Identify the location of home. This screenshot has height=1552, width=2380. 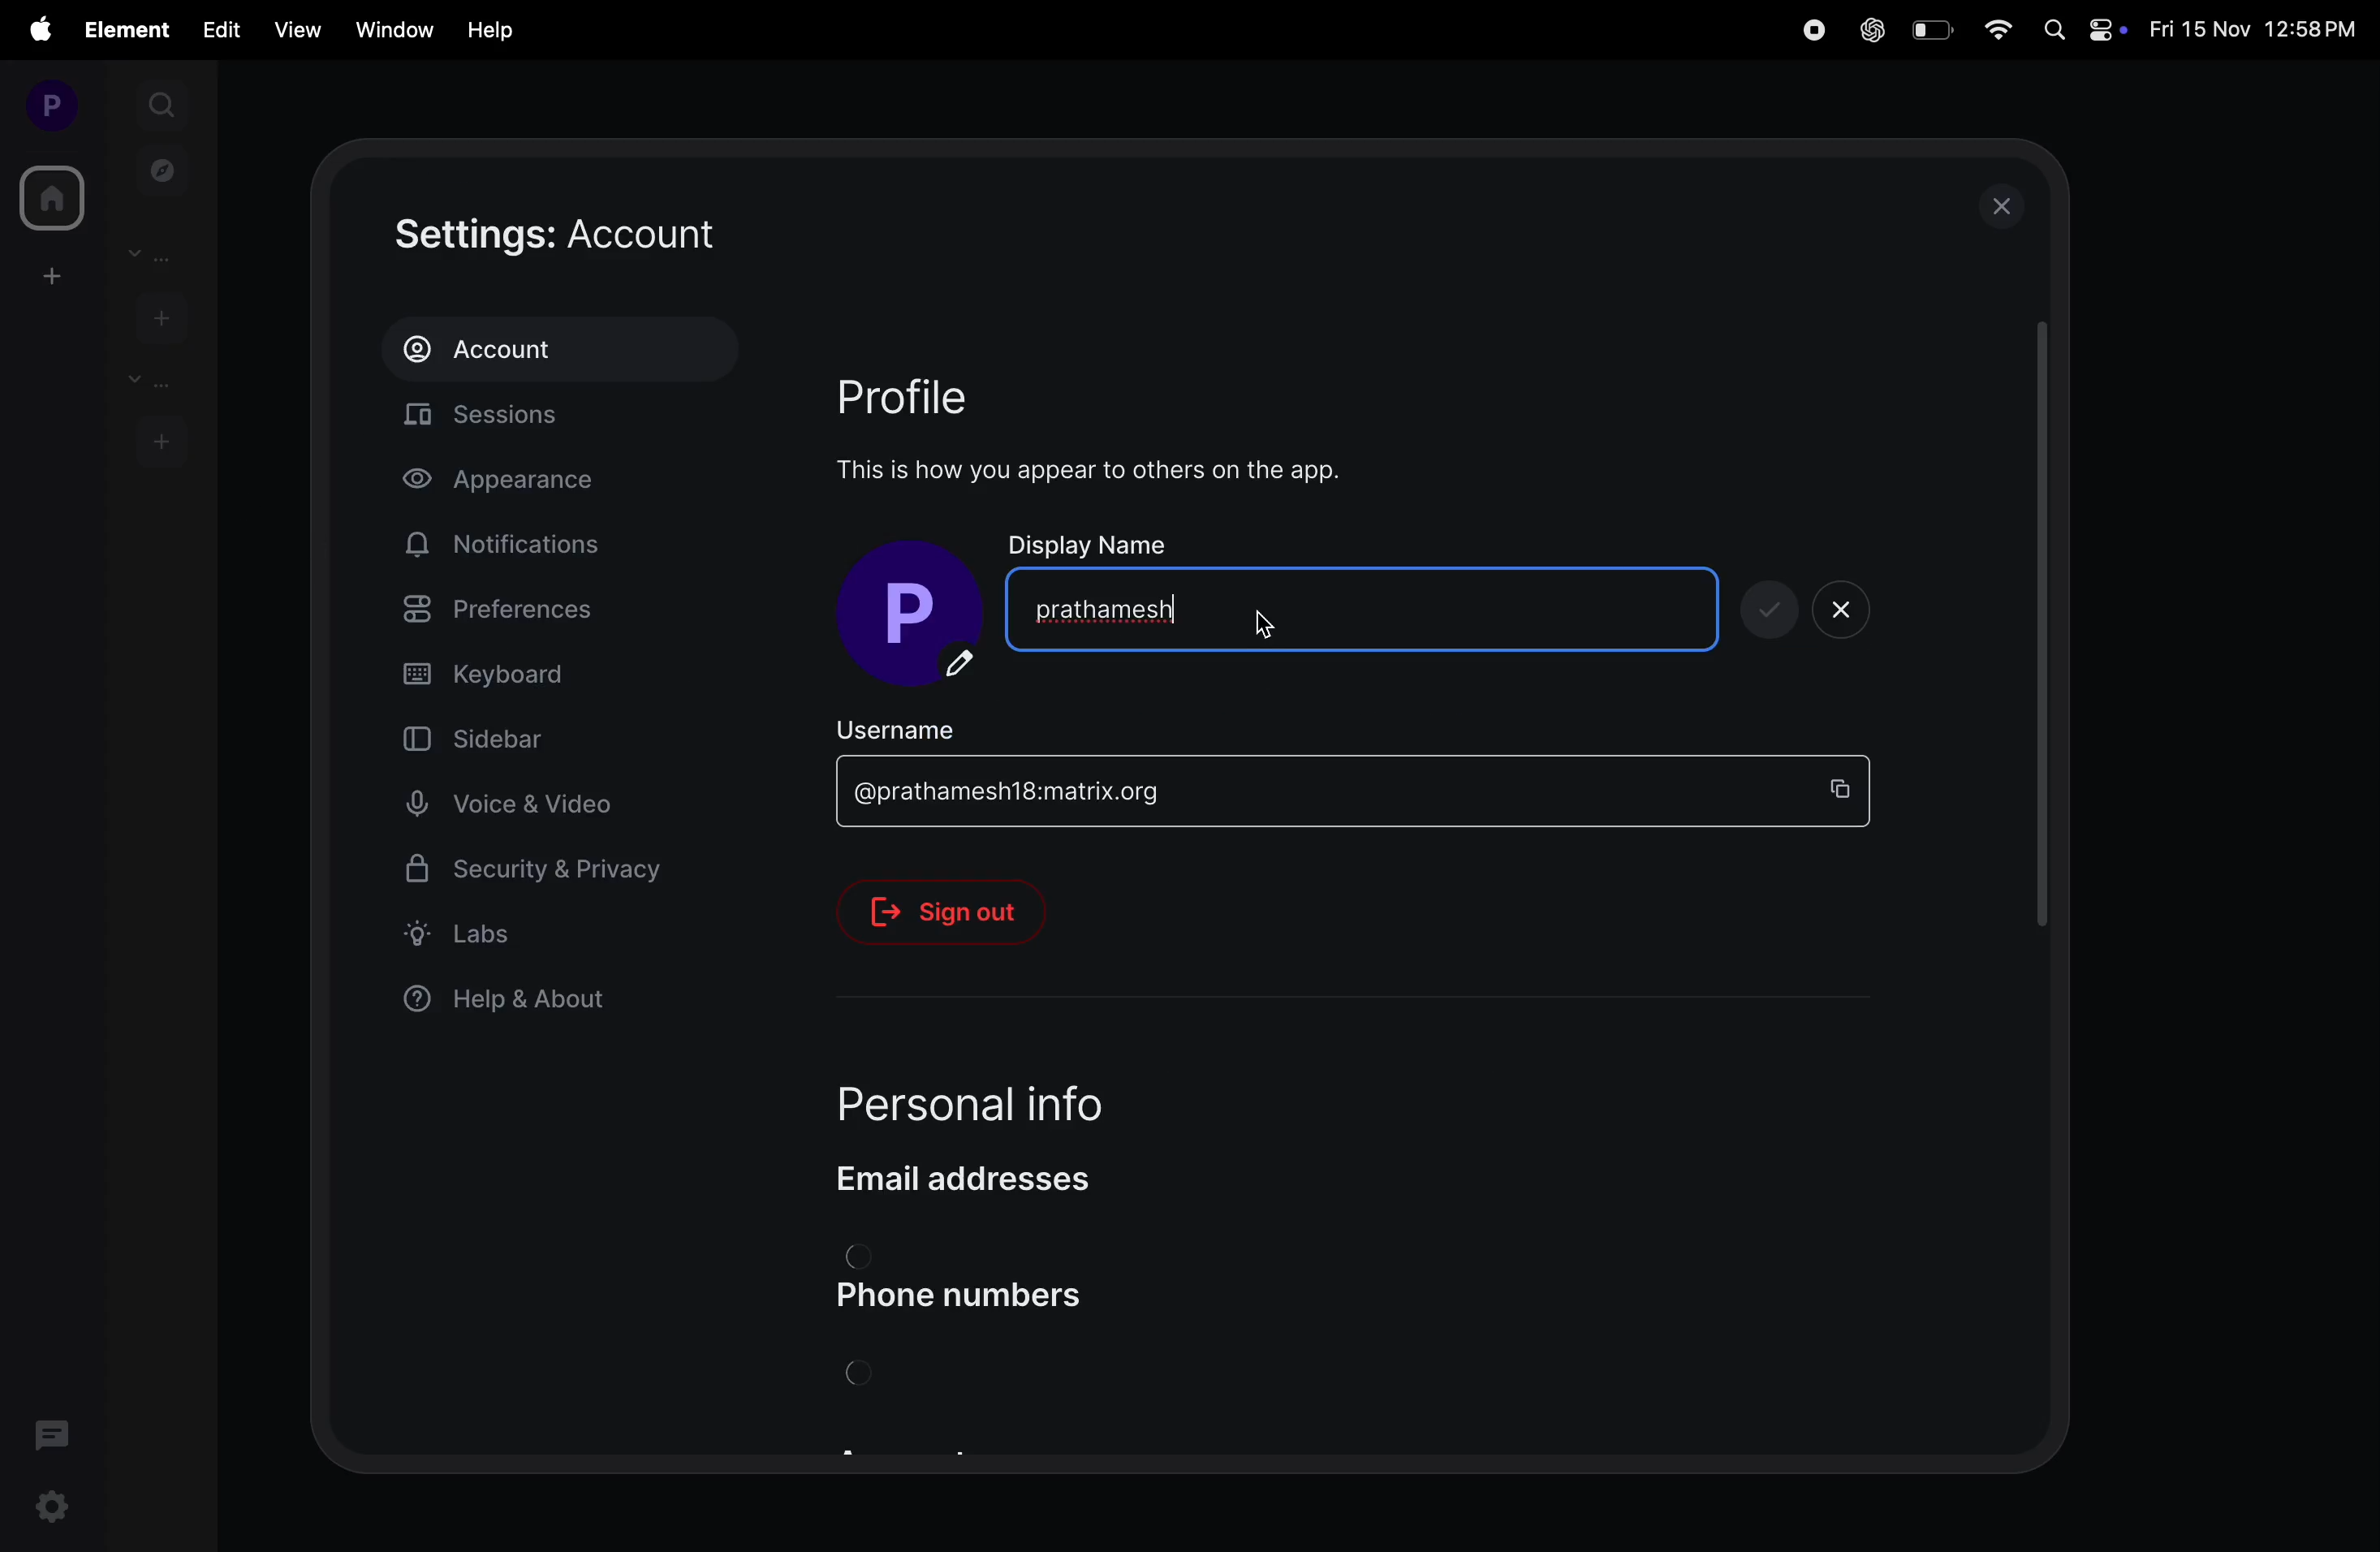
(48, 198).